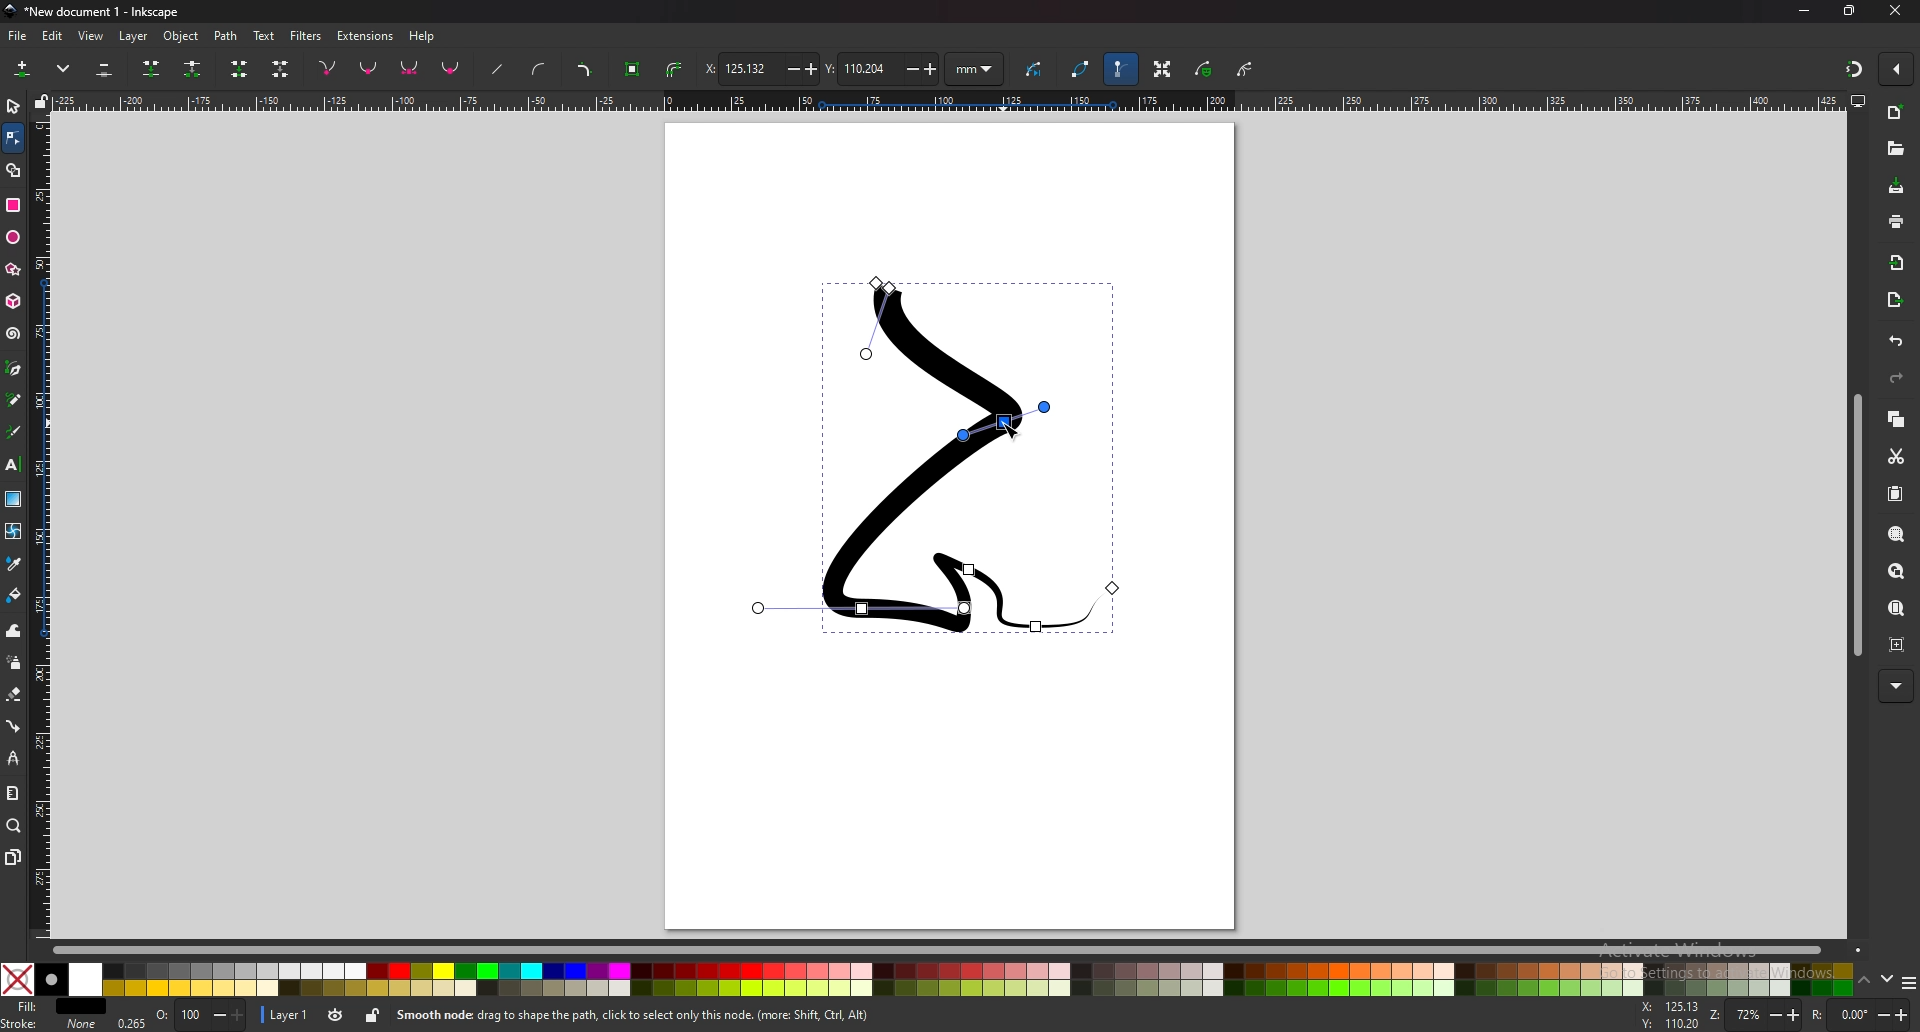 This screenshot has height=1032, width=1920. What do you see at coordinates (184, 36) in the screenshot?
I see `object` at bounding box center [184, 36].